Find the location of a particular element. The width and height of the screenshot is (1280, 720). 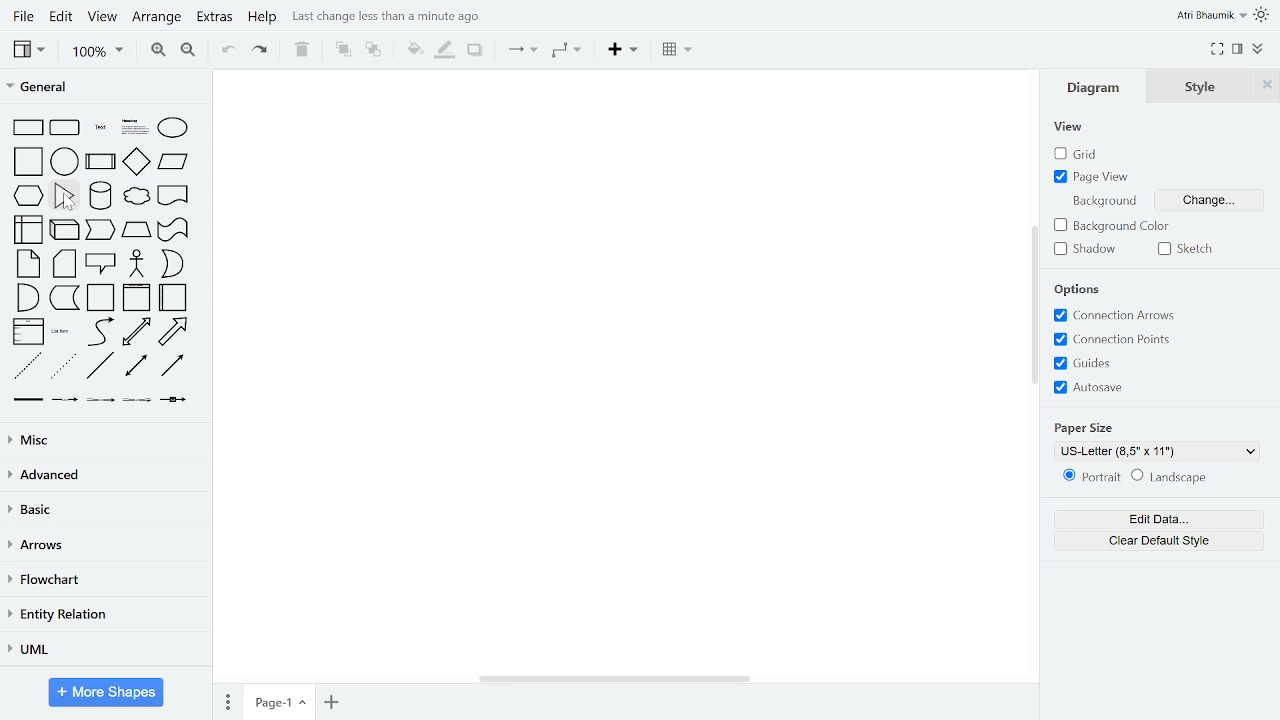

autosave is located at coordinates (1088, 388).